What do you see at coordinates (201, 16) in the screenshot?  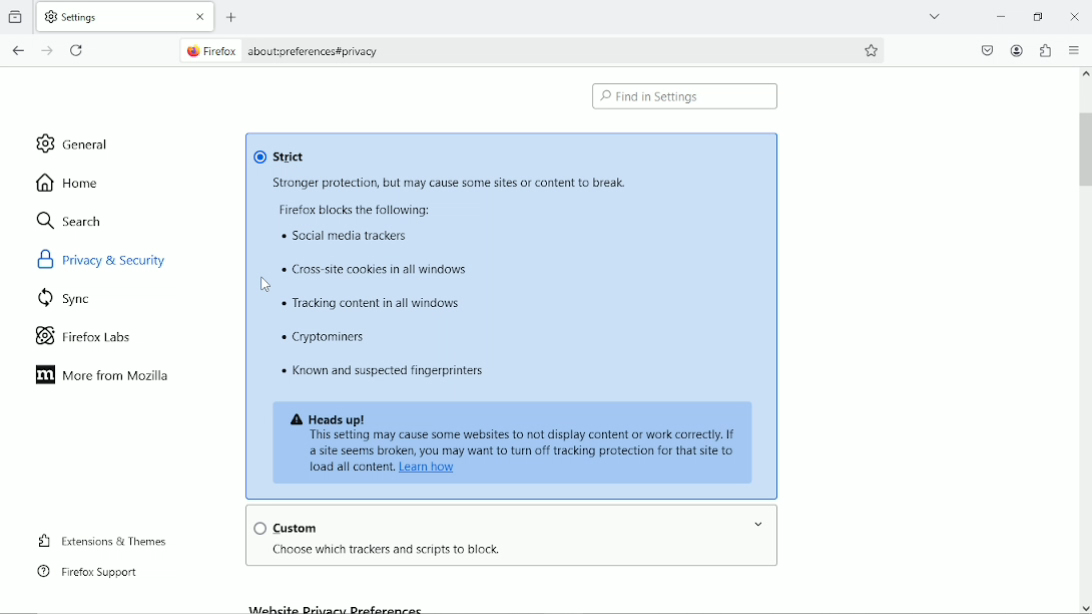 I see `close` at bounding box center [201, 16].